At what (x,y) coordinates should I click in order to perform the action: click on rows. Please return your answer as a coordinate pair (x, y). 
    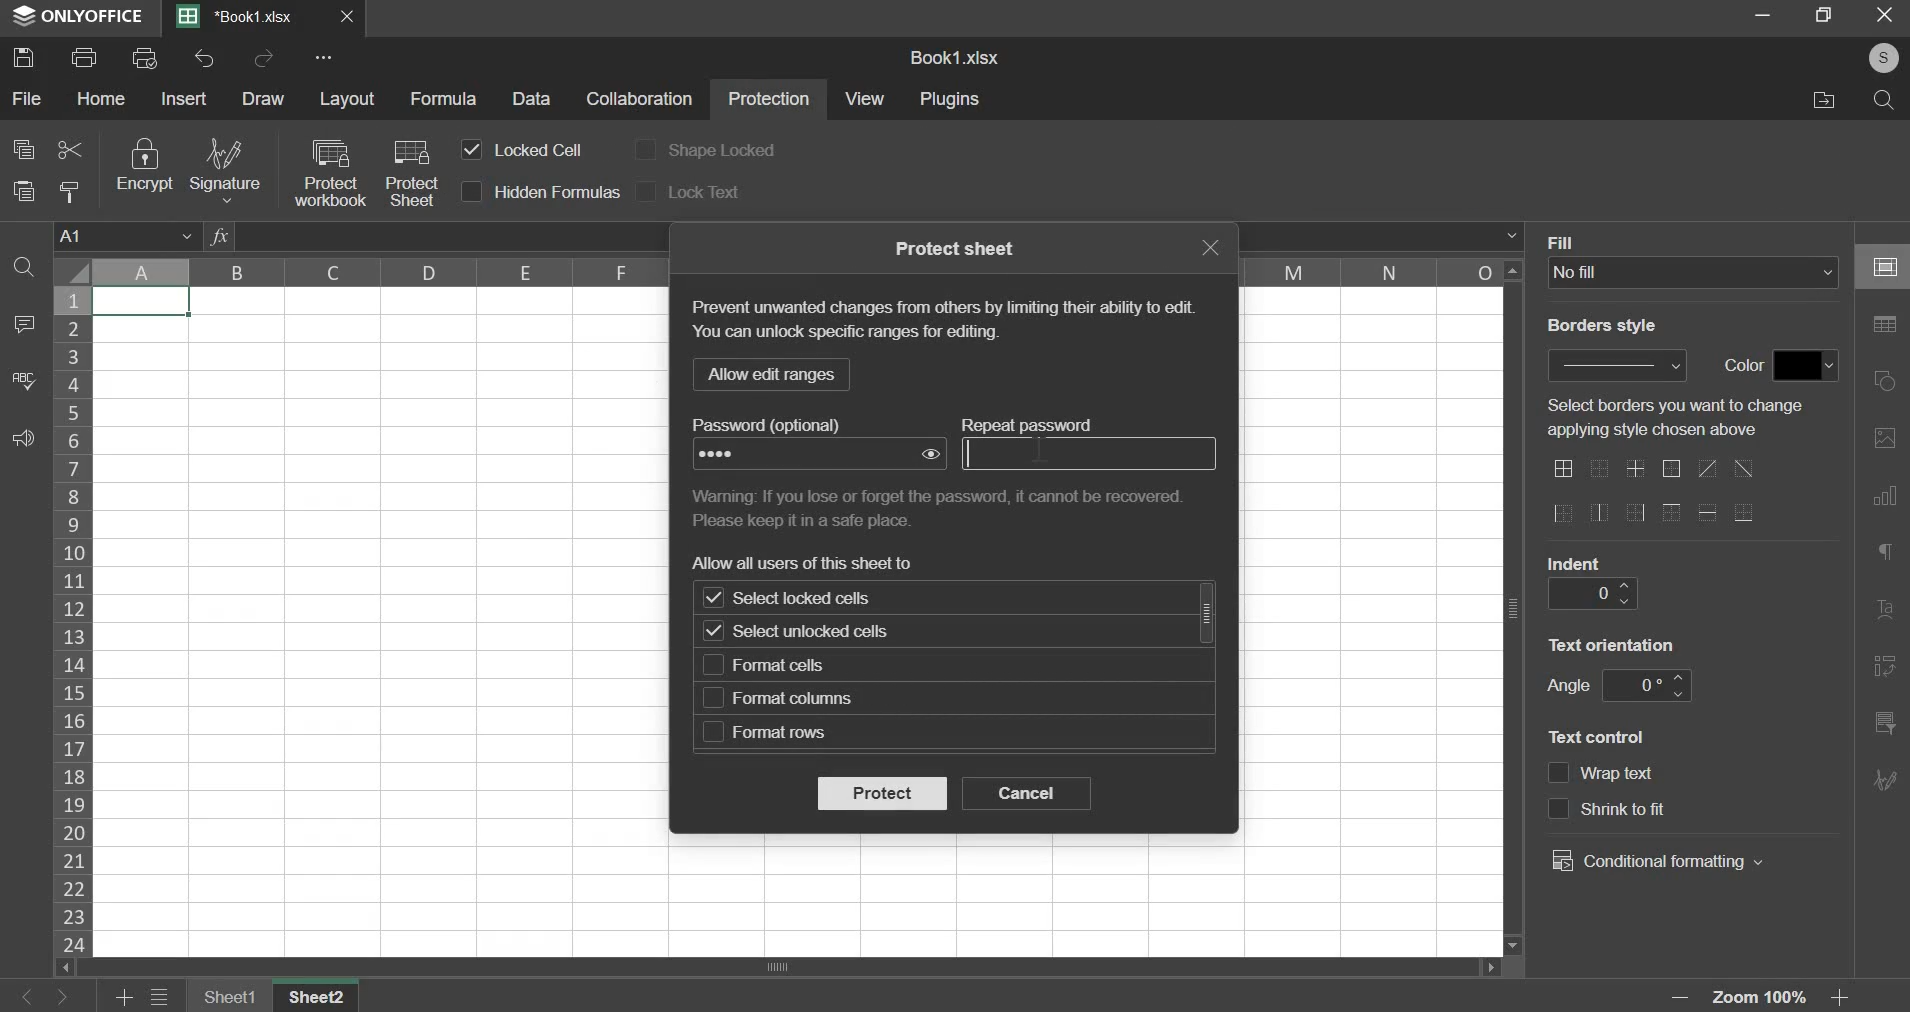
    Looking at the image, I should click on (73, 619).